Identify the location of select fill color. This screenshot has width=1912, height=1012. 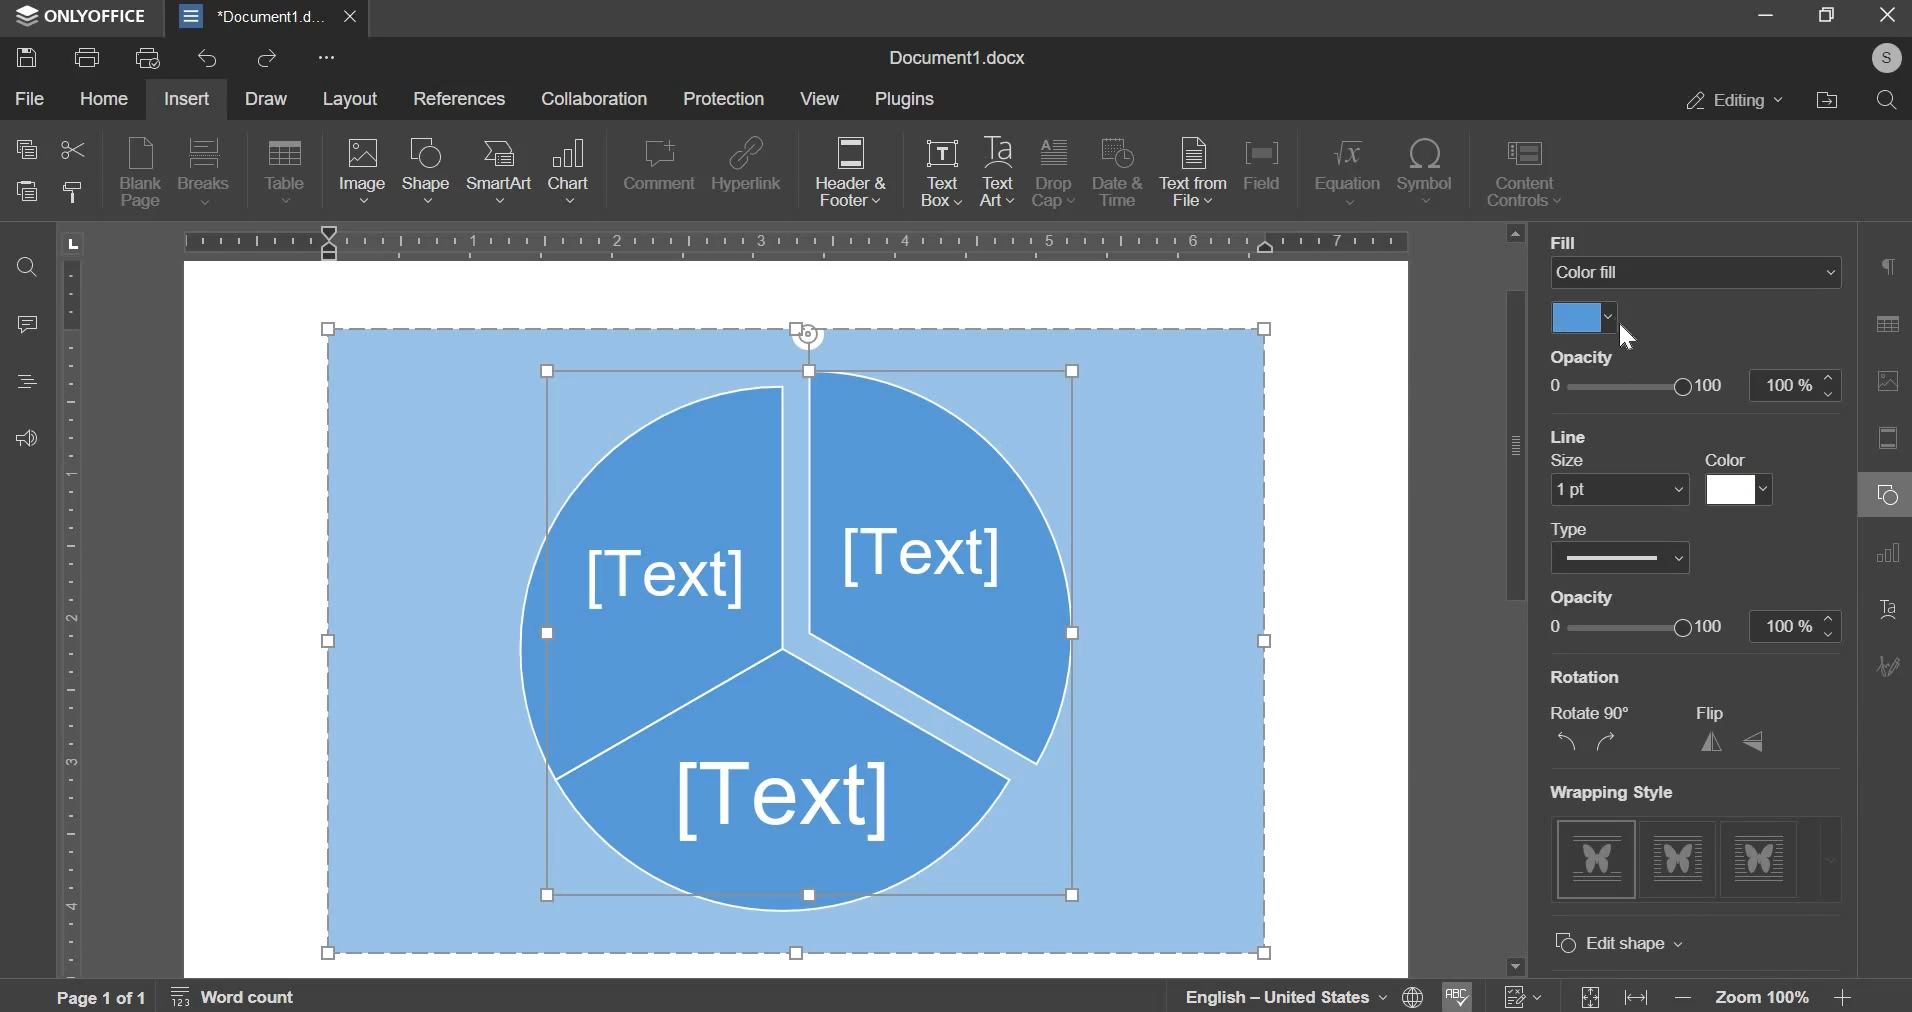
(1589, 316).